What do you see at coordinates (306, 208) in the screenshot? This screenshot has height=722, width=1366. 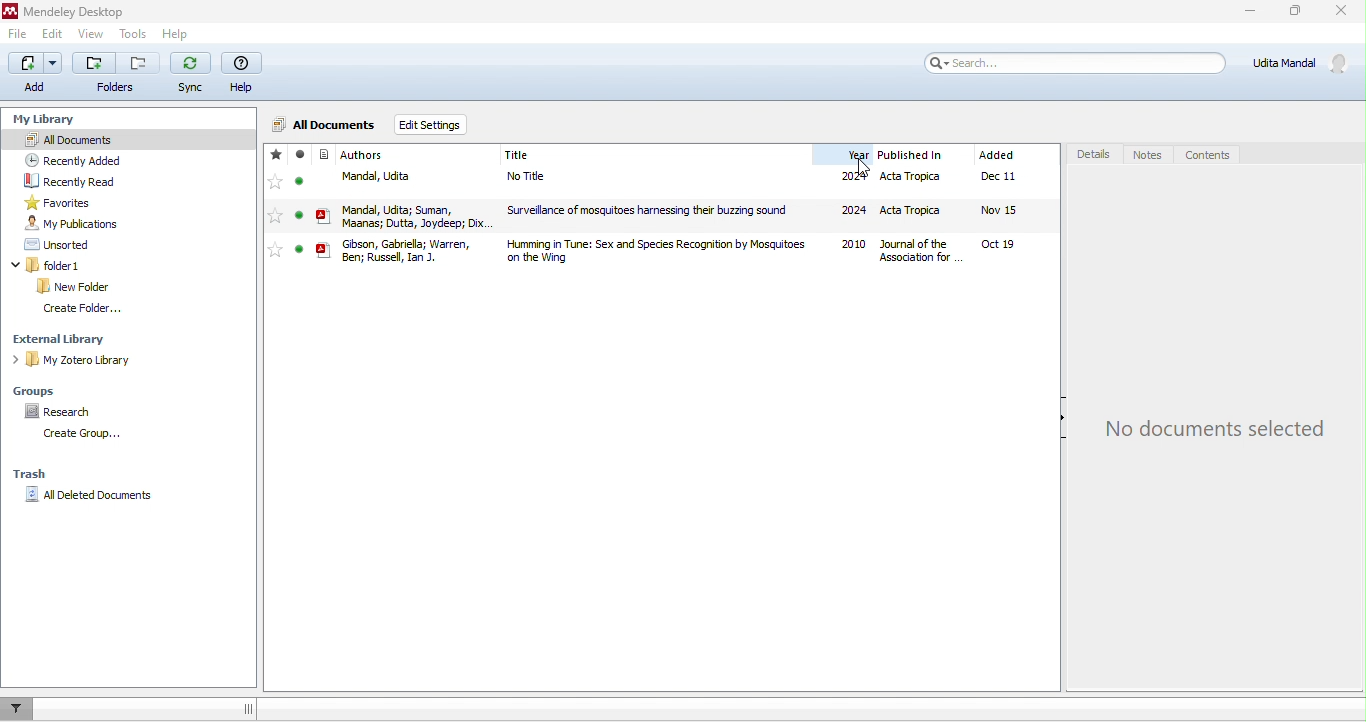 I see `read/unread` at bounding box center [306, 208].